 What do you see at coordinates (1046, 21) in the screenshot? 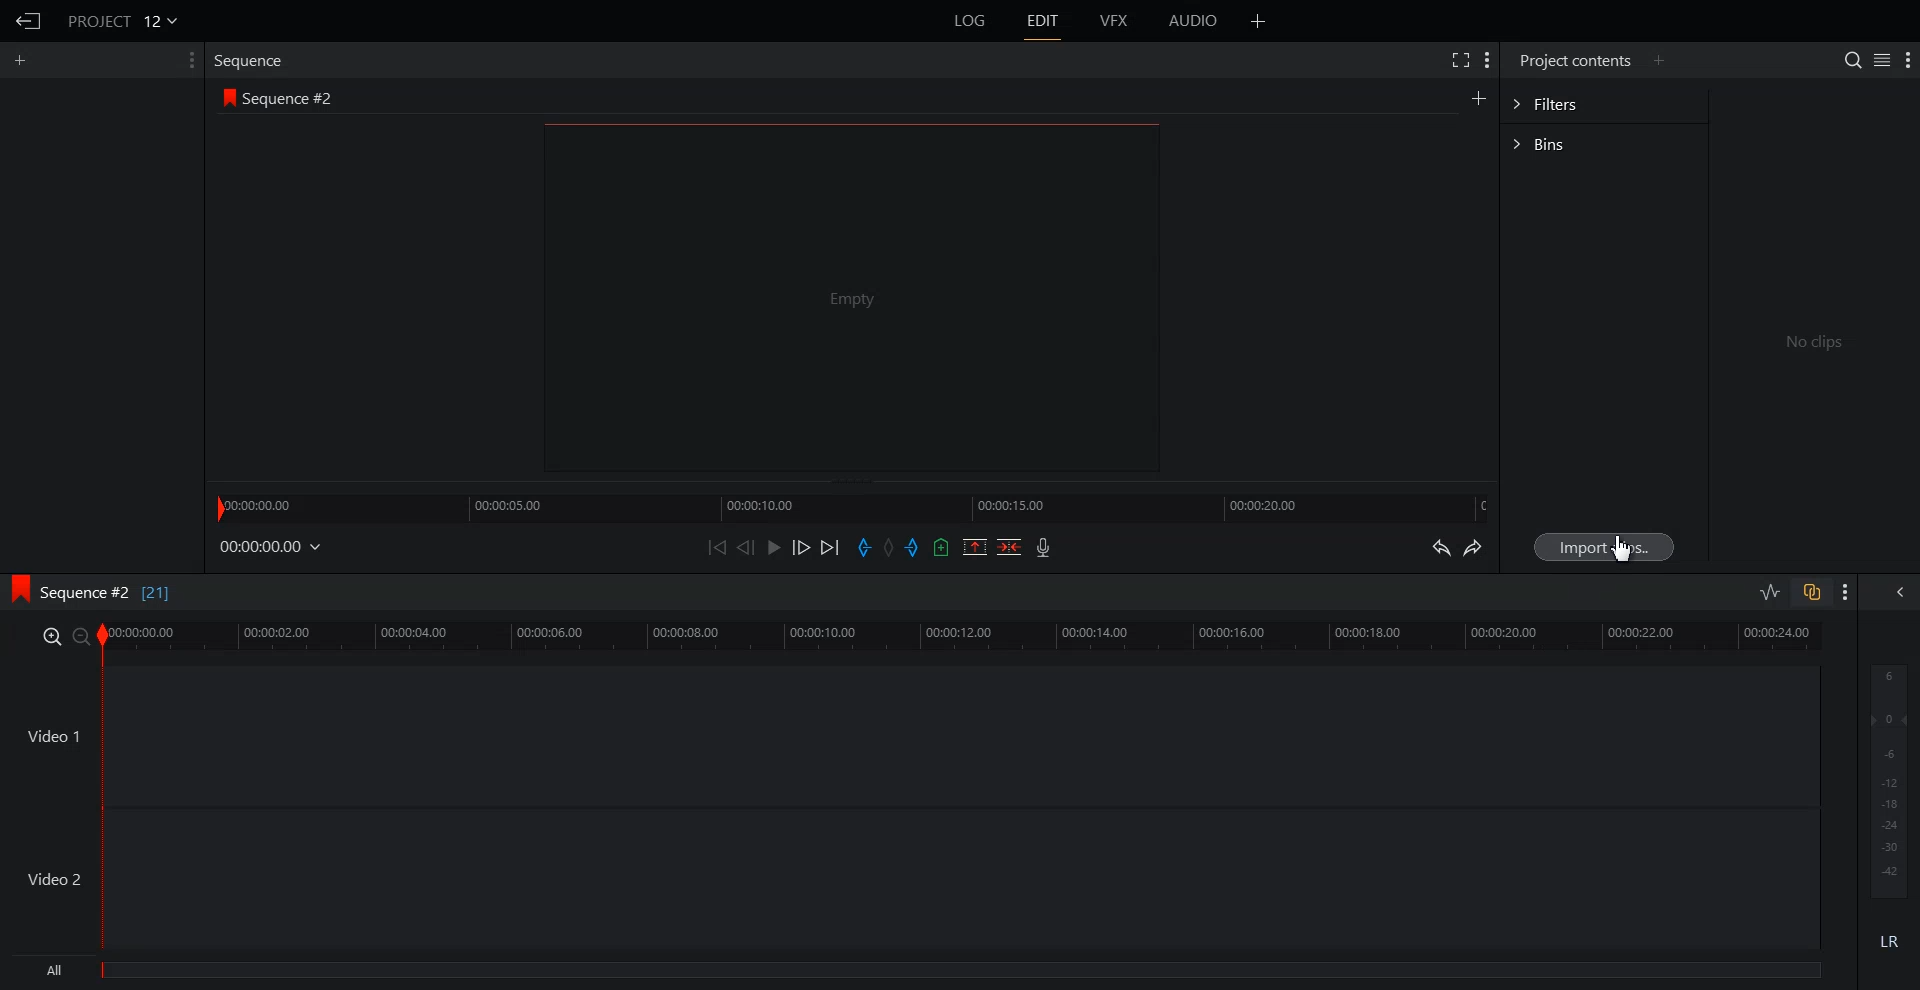
I see `EDIT` at bounding box center [1046, 21].